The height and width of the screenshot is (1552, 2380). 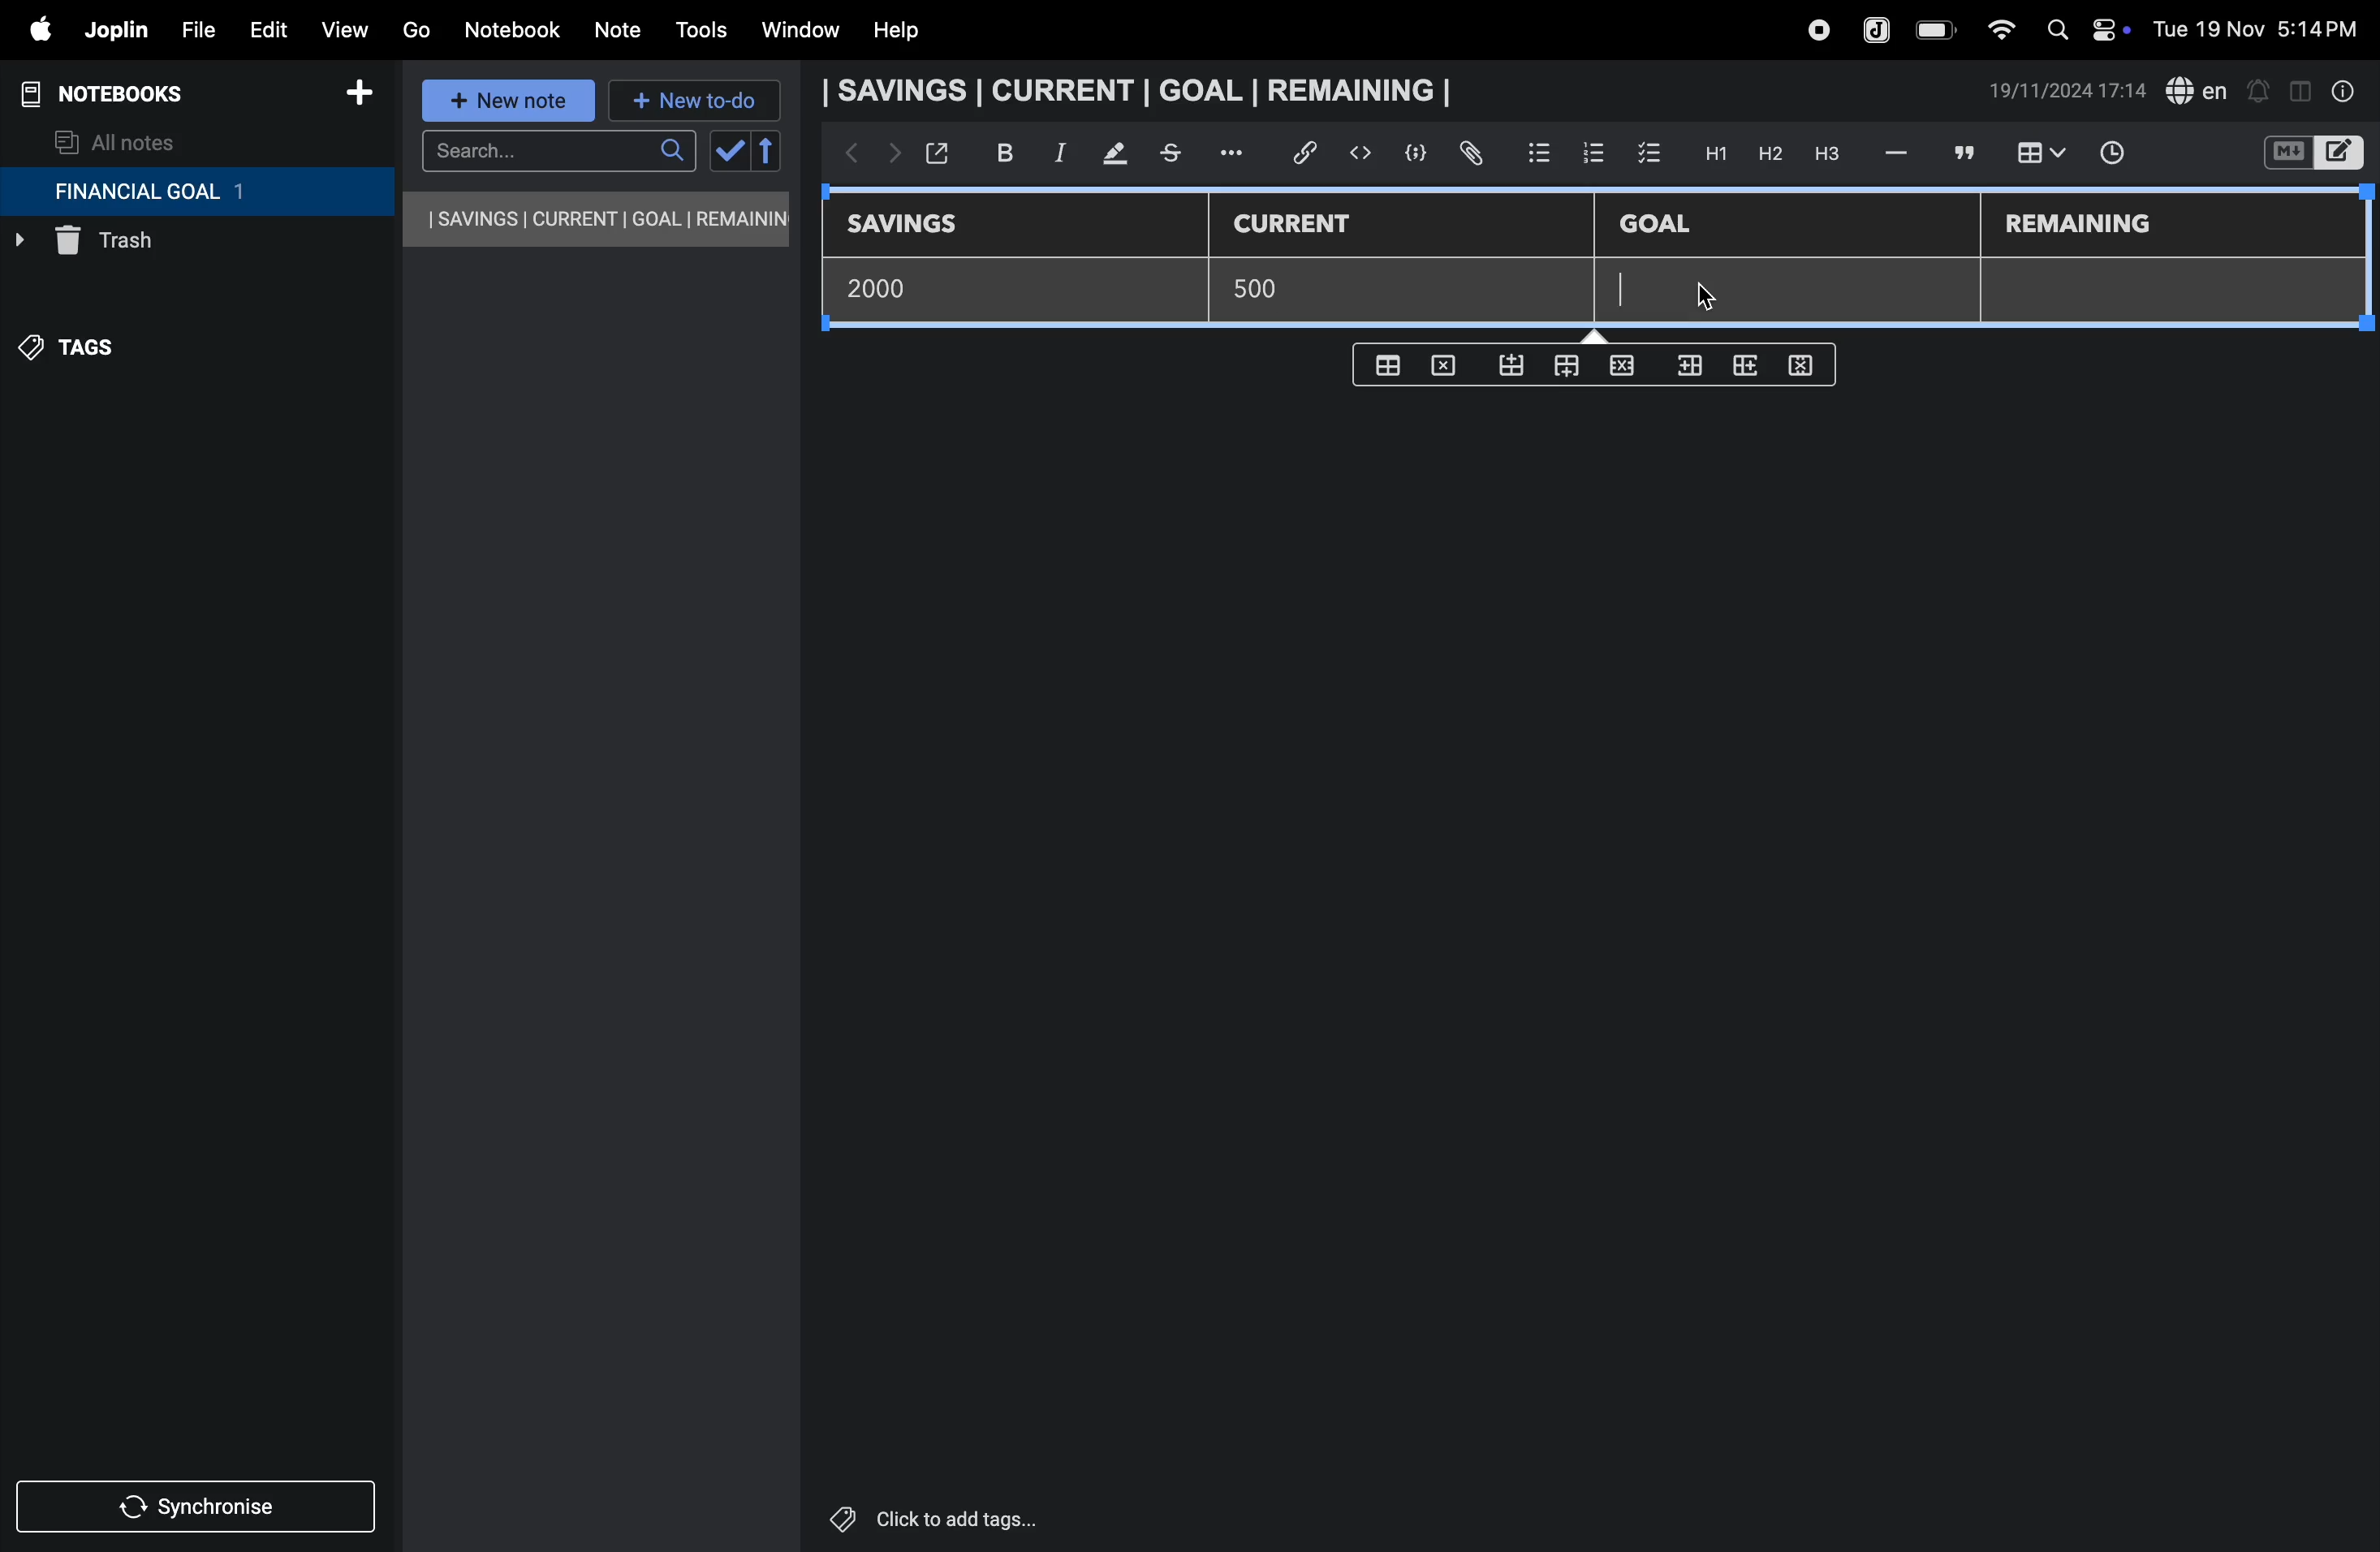 I want to click on date and time, so click(x=2068, y=91).